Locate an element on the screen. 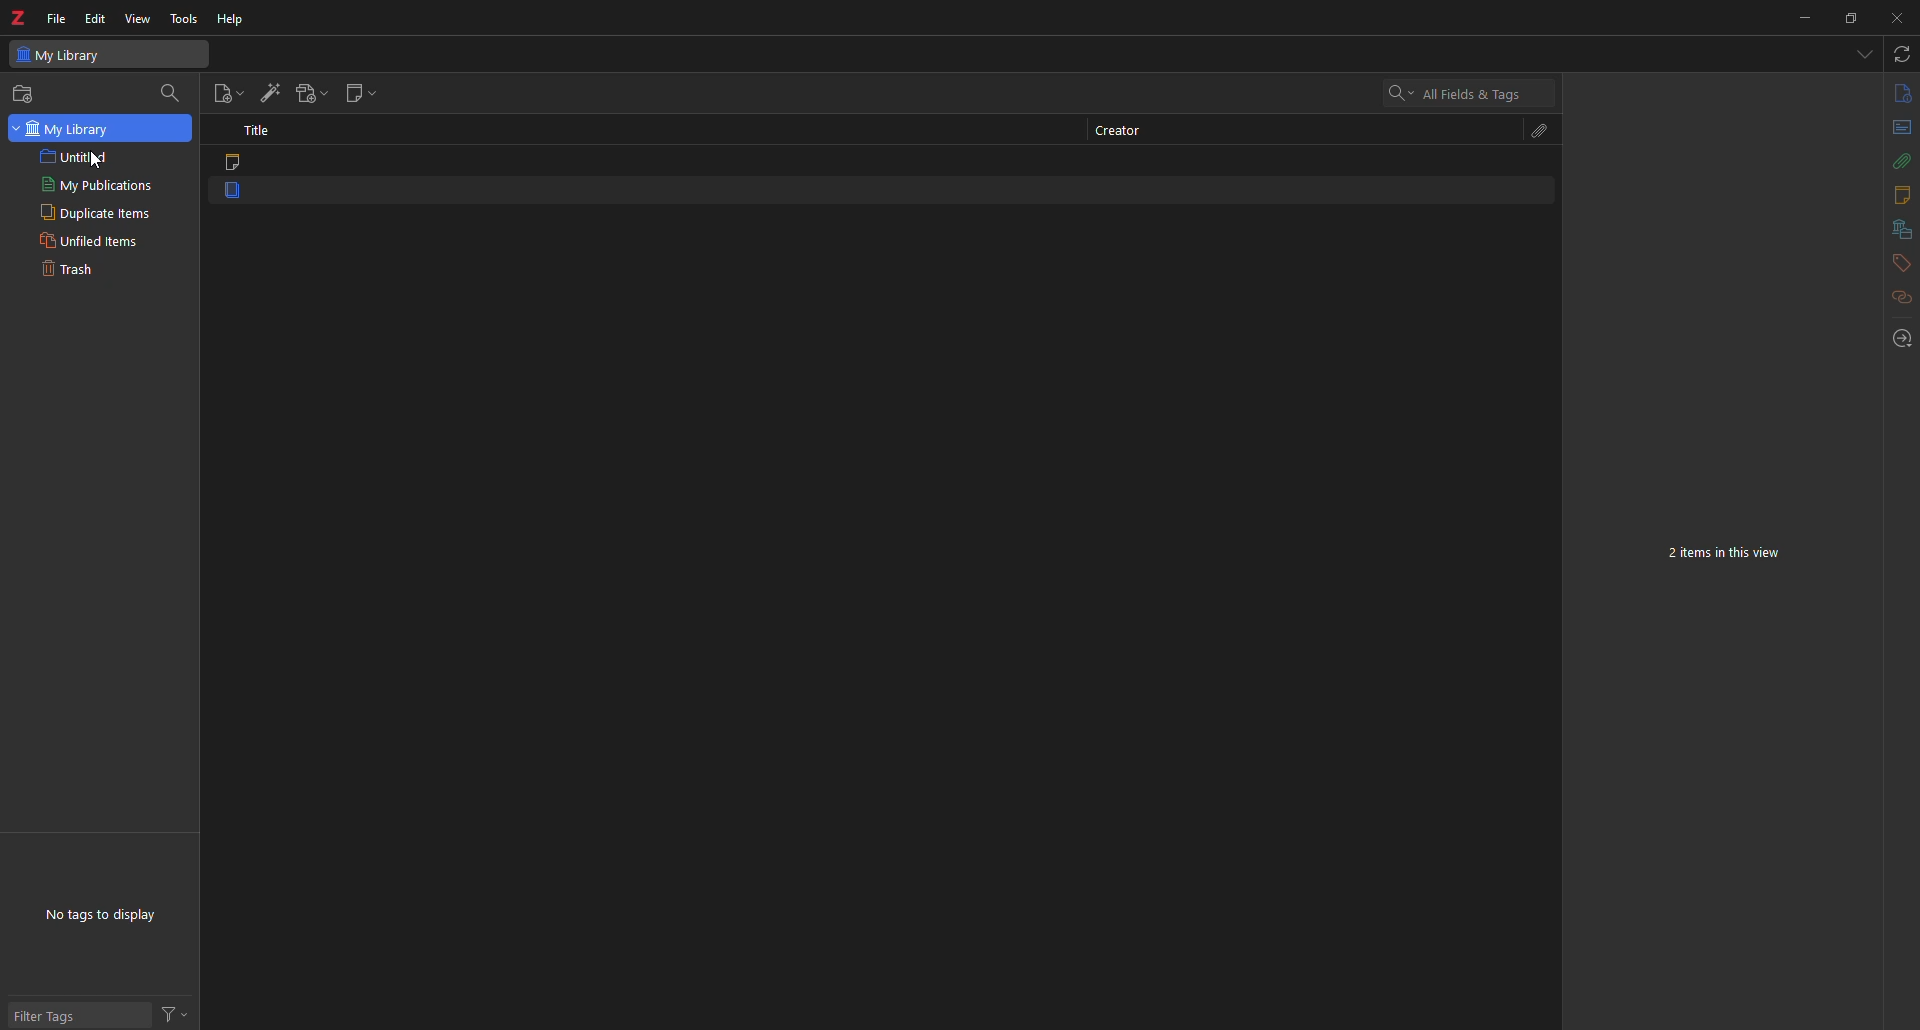  minimize is located at coordinates (1796, 20).